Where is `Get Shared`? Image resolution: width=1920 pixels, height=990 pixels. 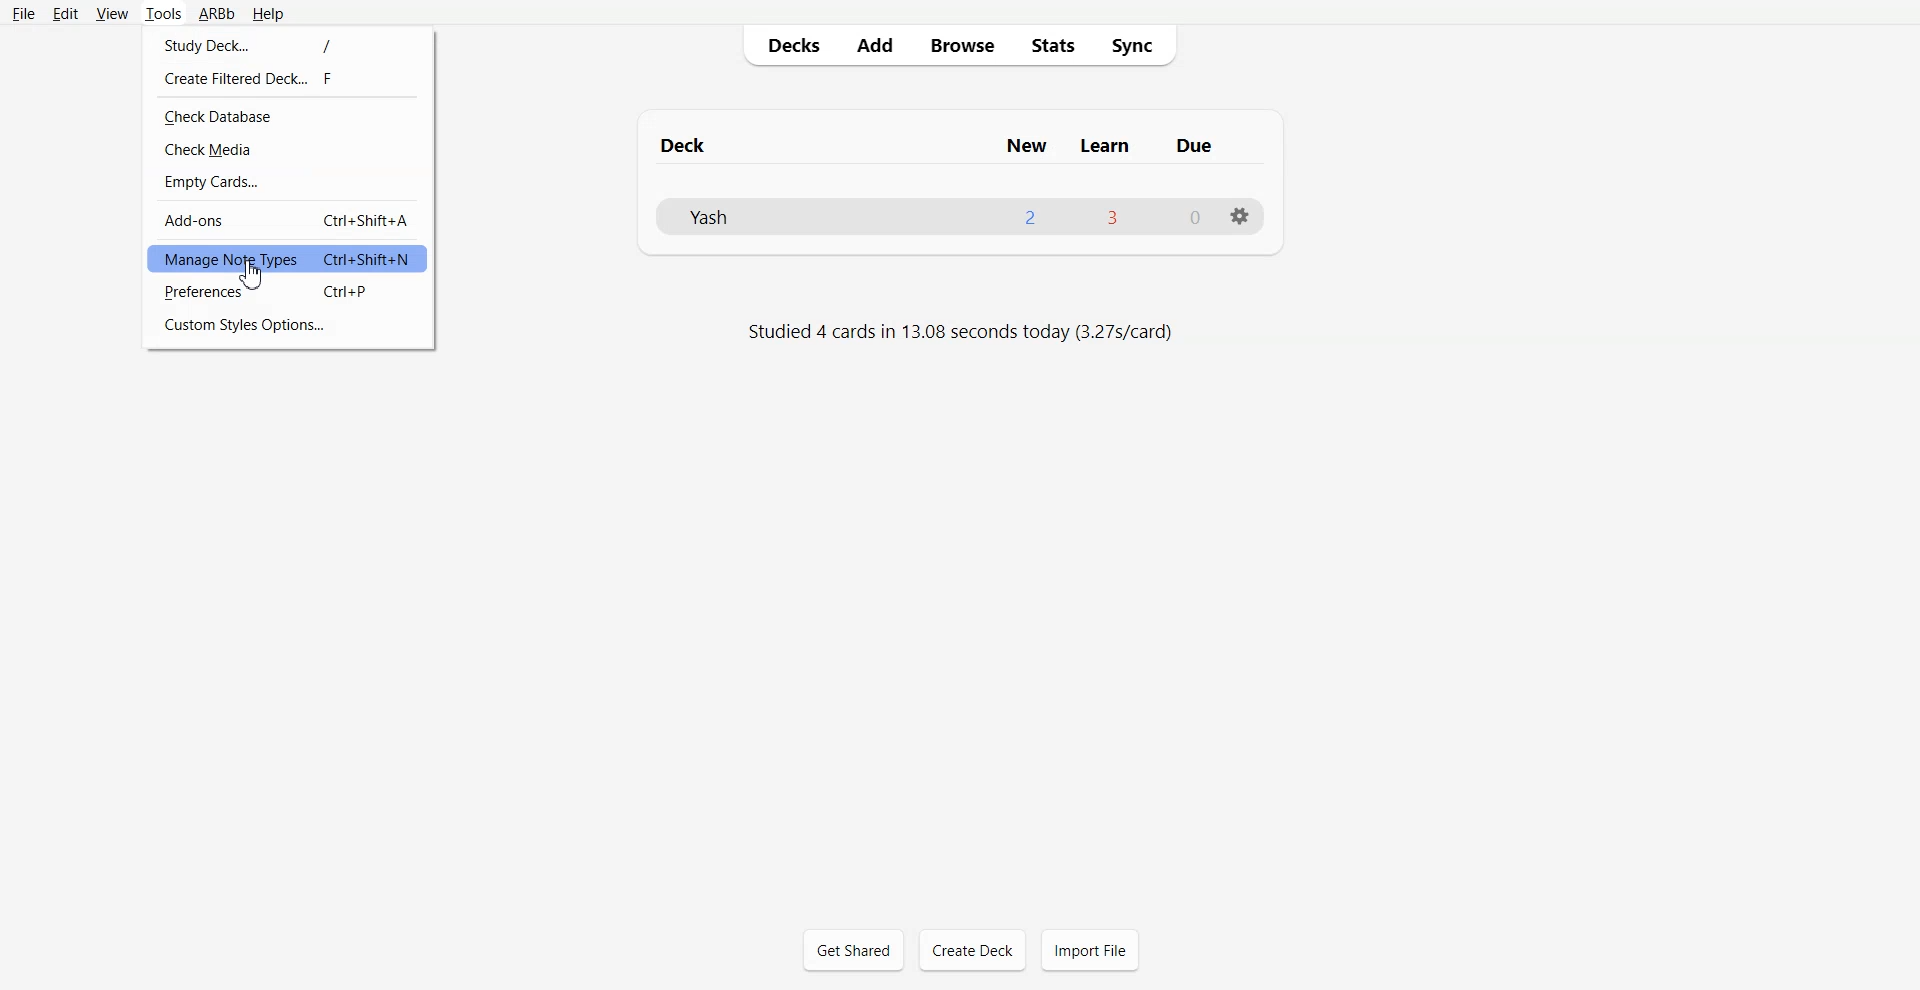
Get Shared is located at coordinates (853, 949).